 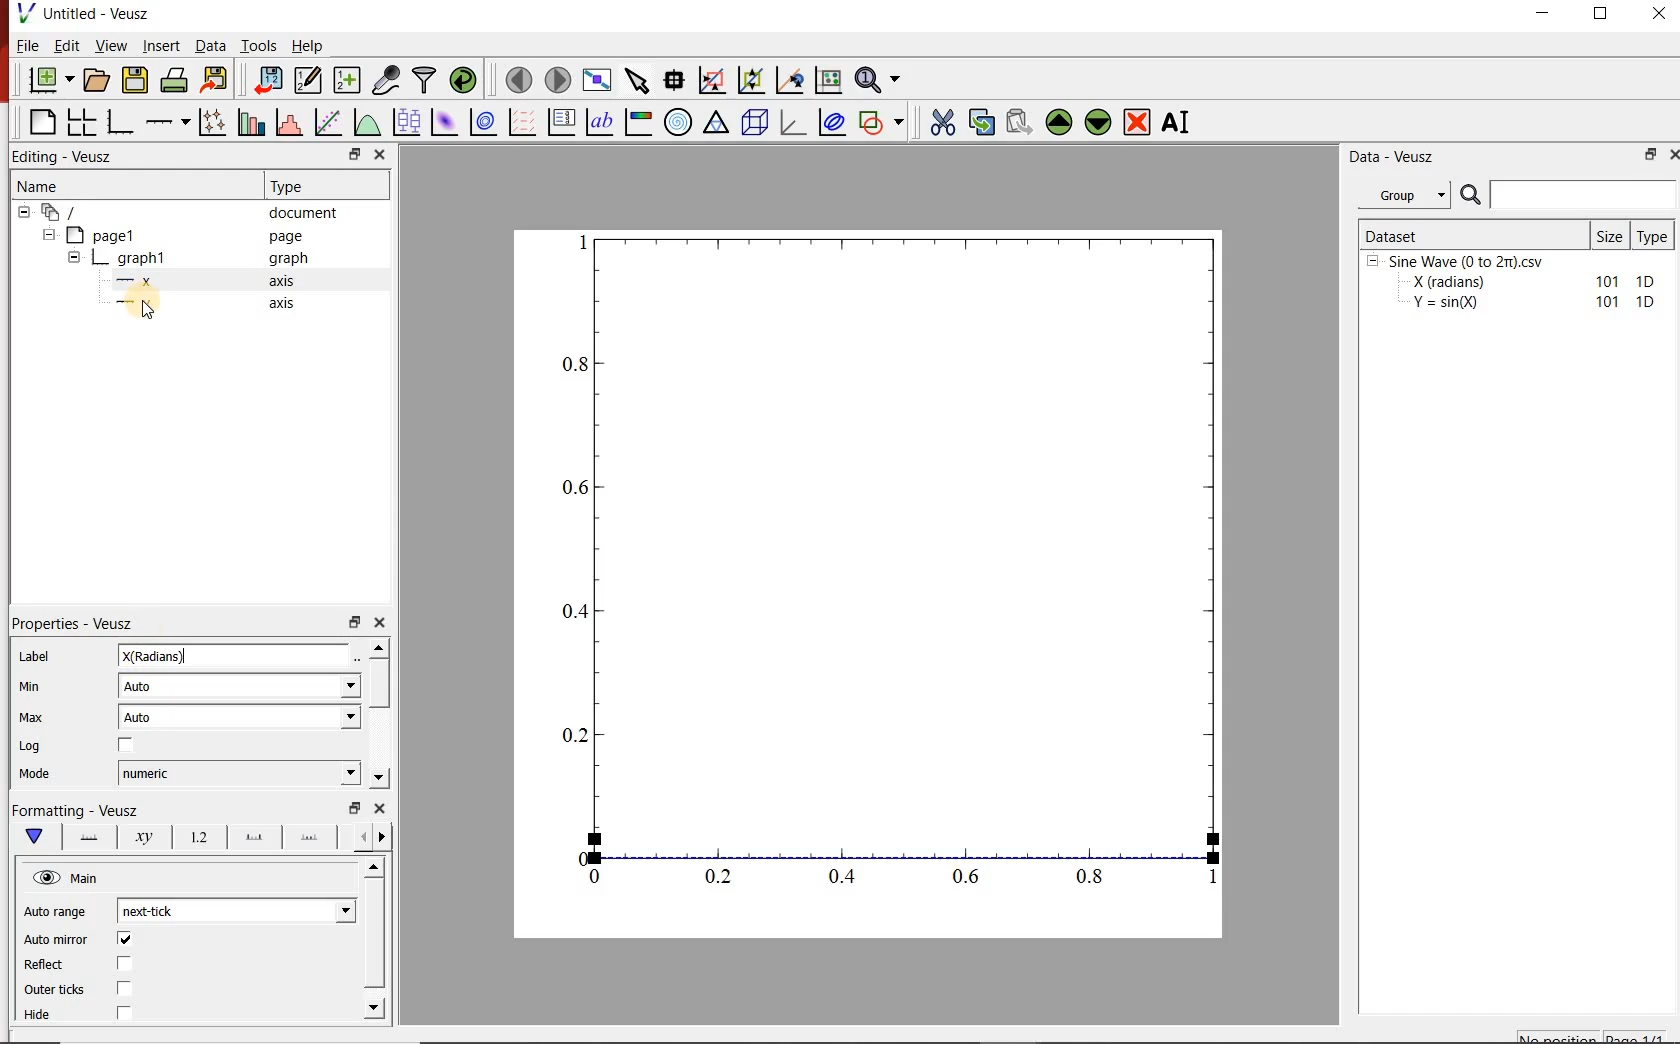 I want to click on Sine Wave (0 to 2m).csvX (radians) 101 1DY =sin(Q) 101 1D, so click(x=1513, y=287).